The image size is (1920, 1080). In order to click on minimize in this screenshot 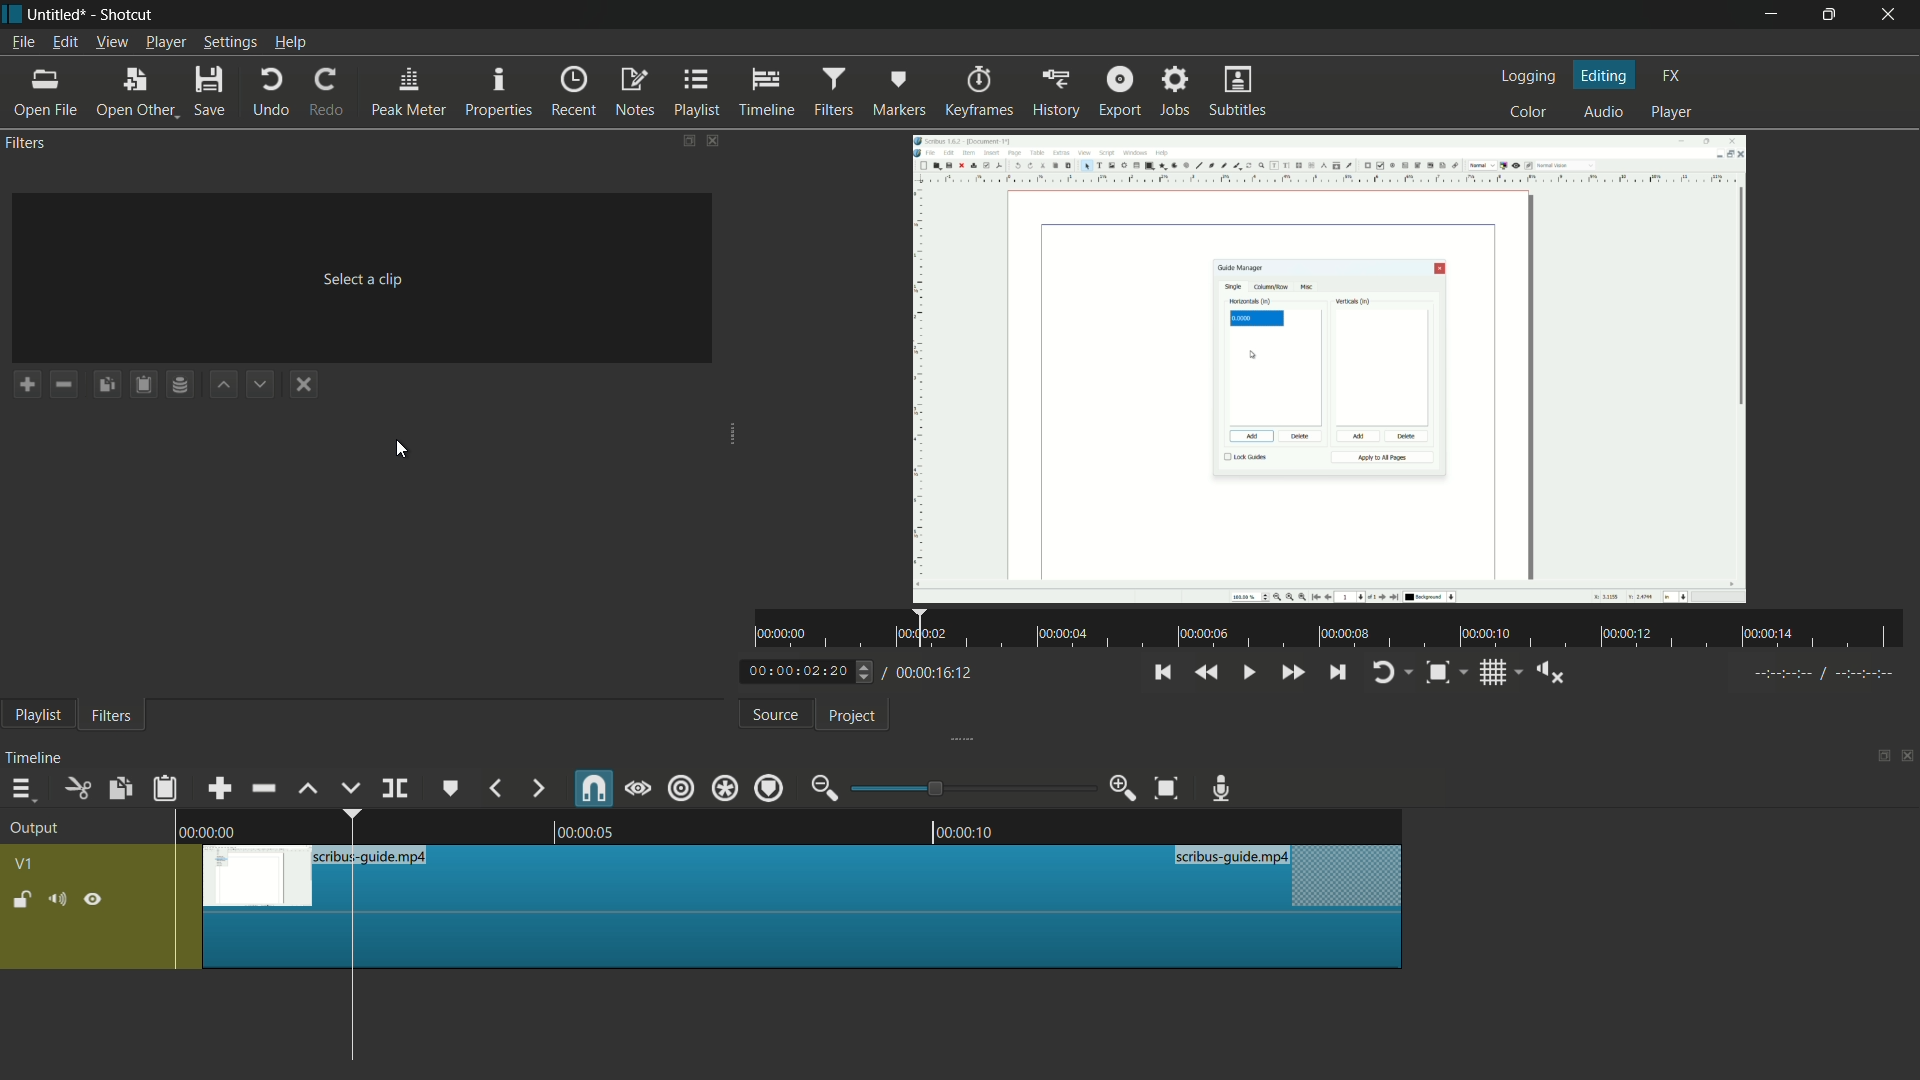, I will do `click(1772, 15)`.